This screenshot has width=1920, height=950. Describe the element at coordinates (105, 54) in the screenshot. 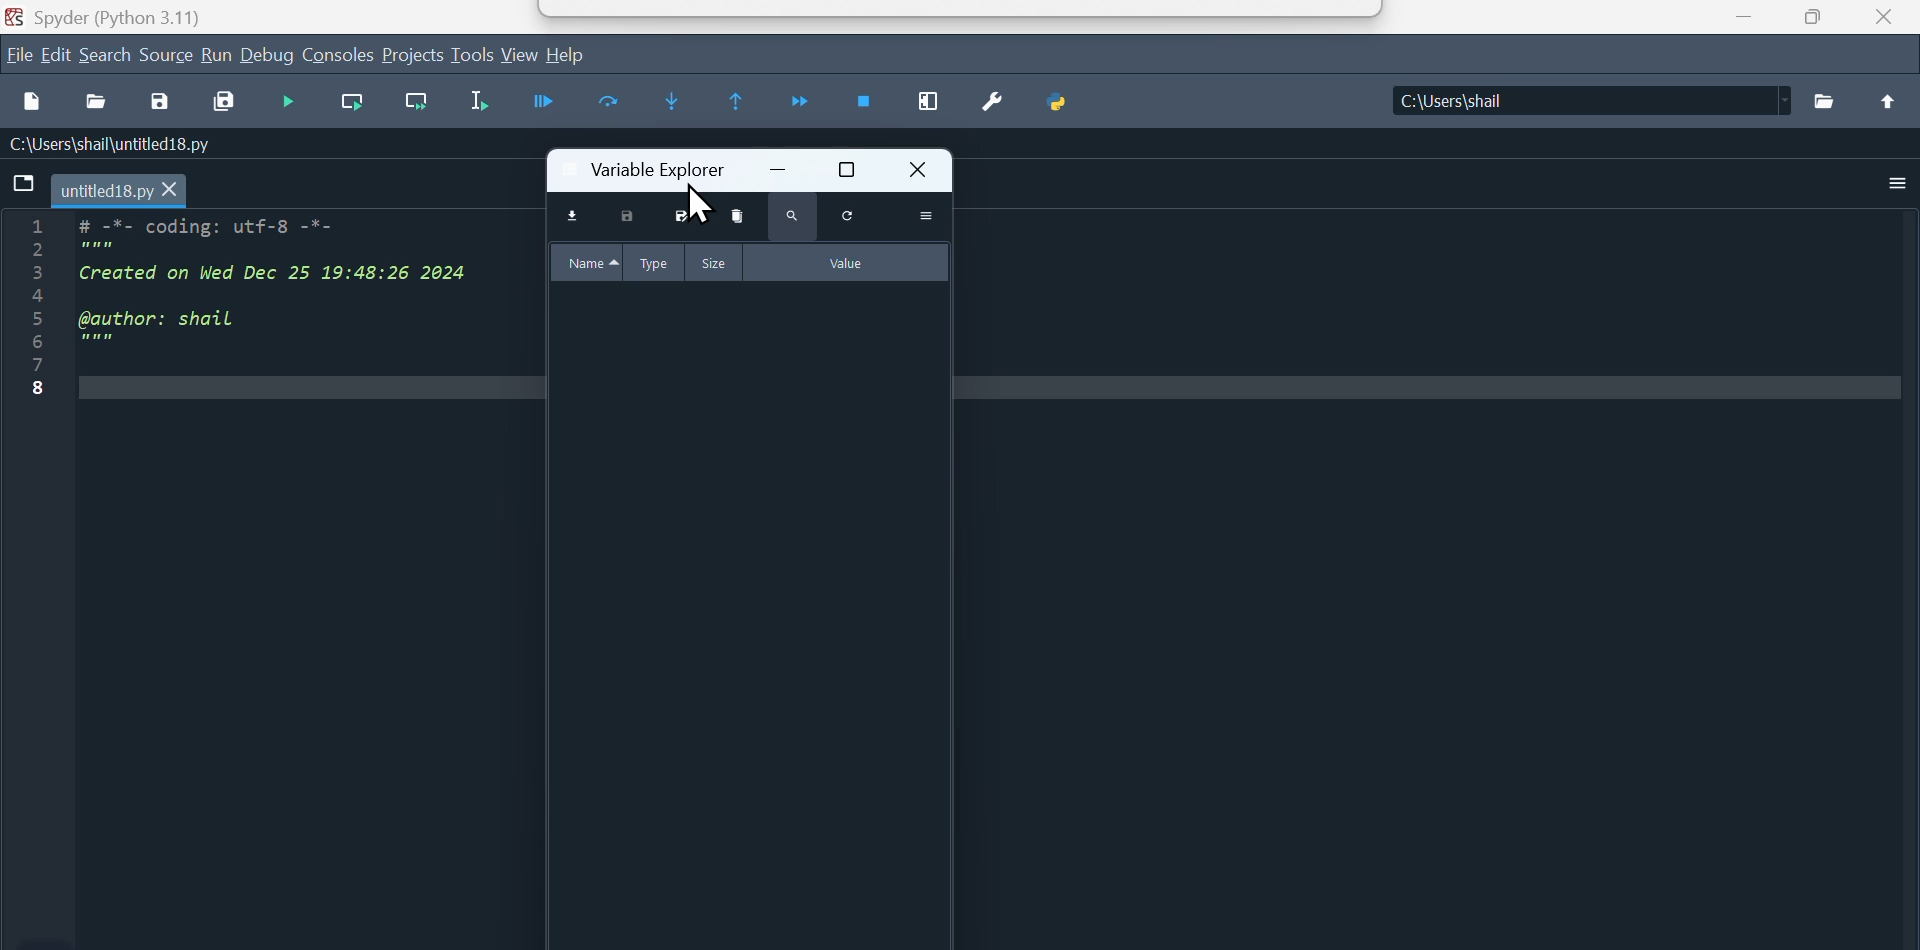

I see `search` at that location.